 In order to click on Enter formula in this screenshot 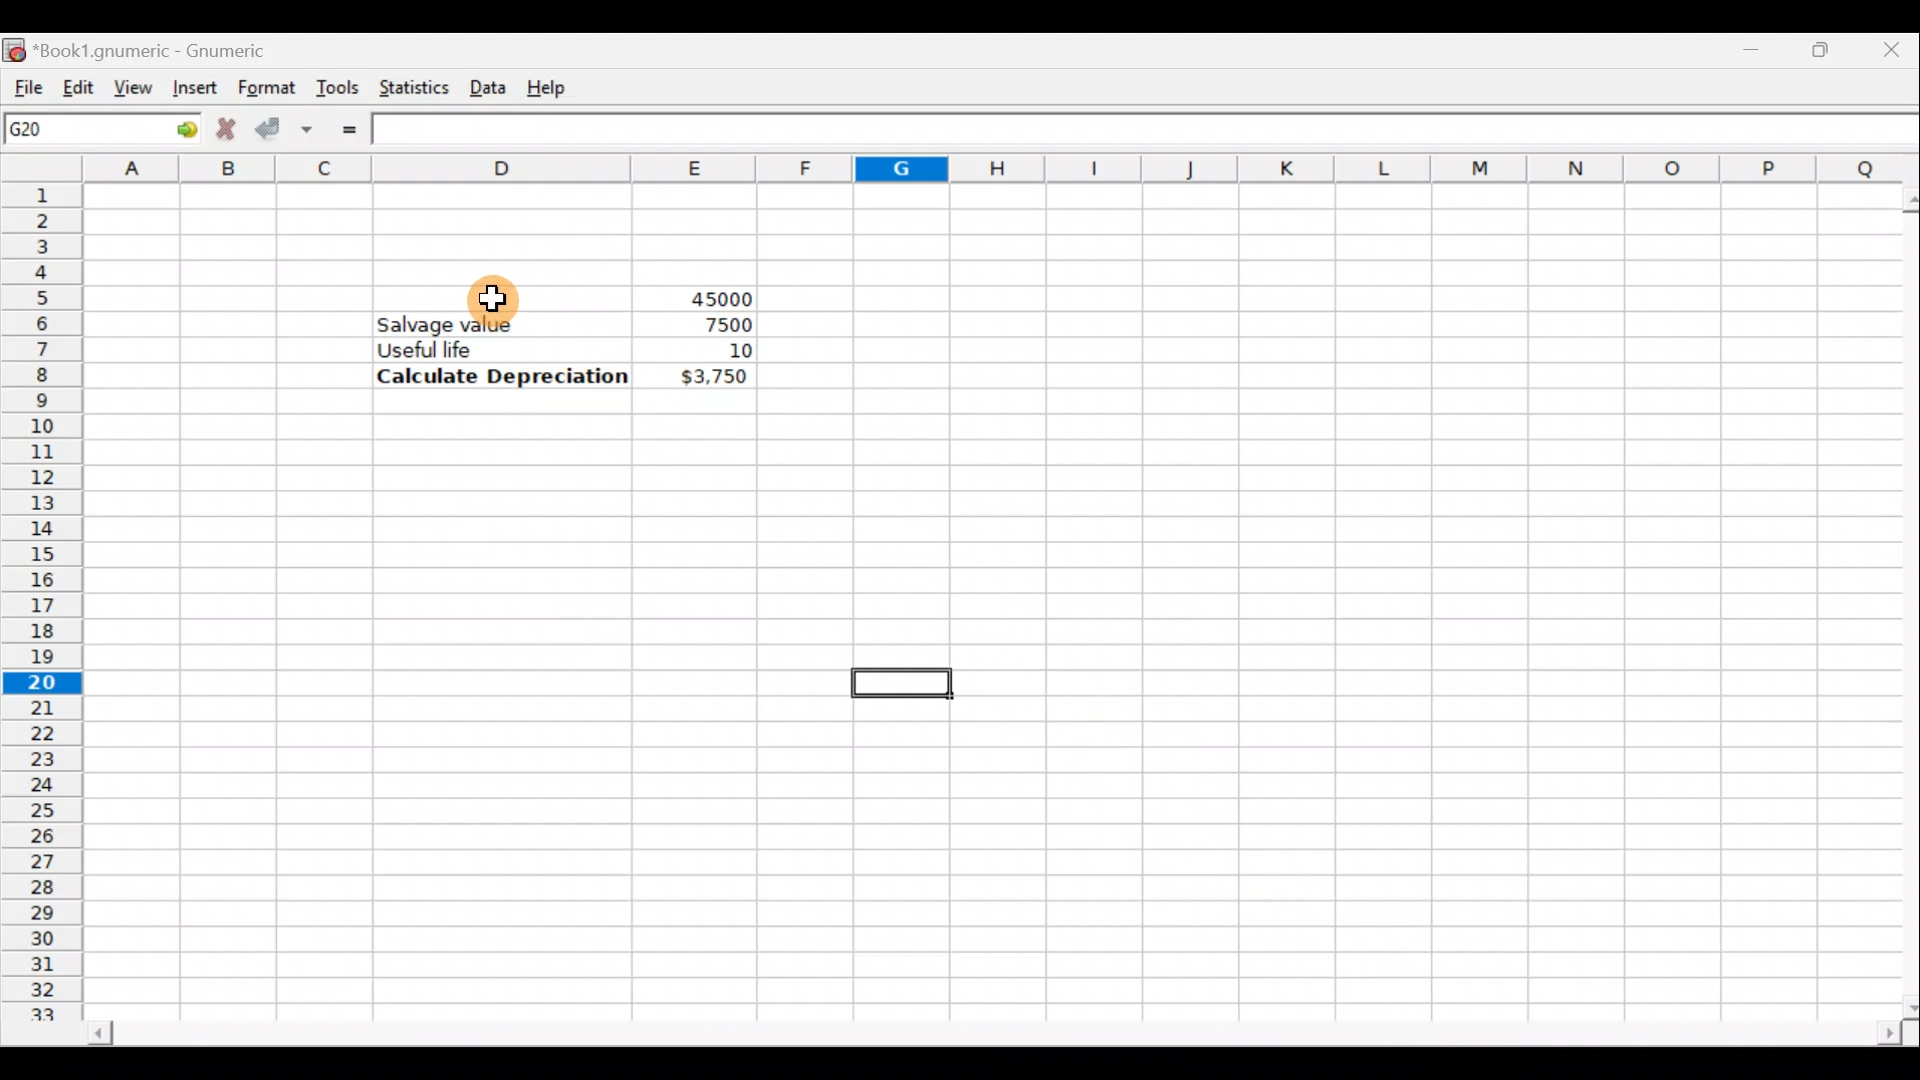, I will do `click(349, 130)`.